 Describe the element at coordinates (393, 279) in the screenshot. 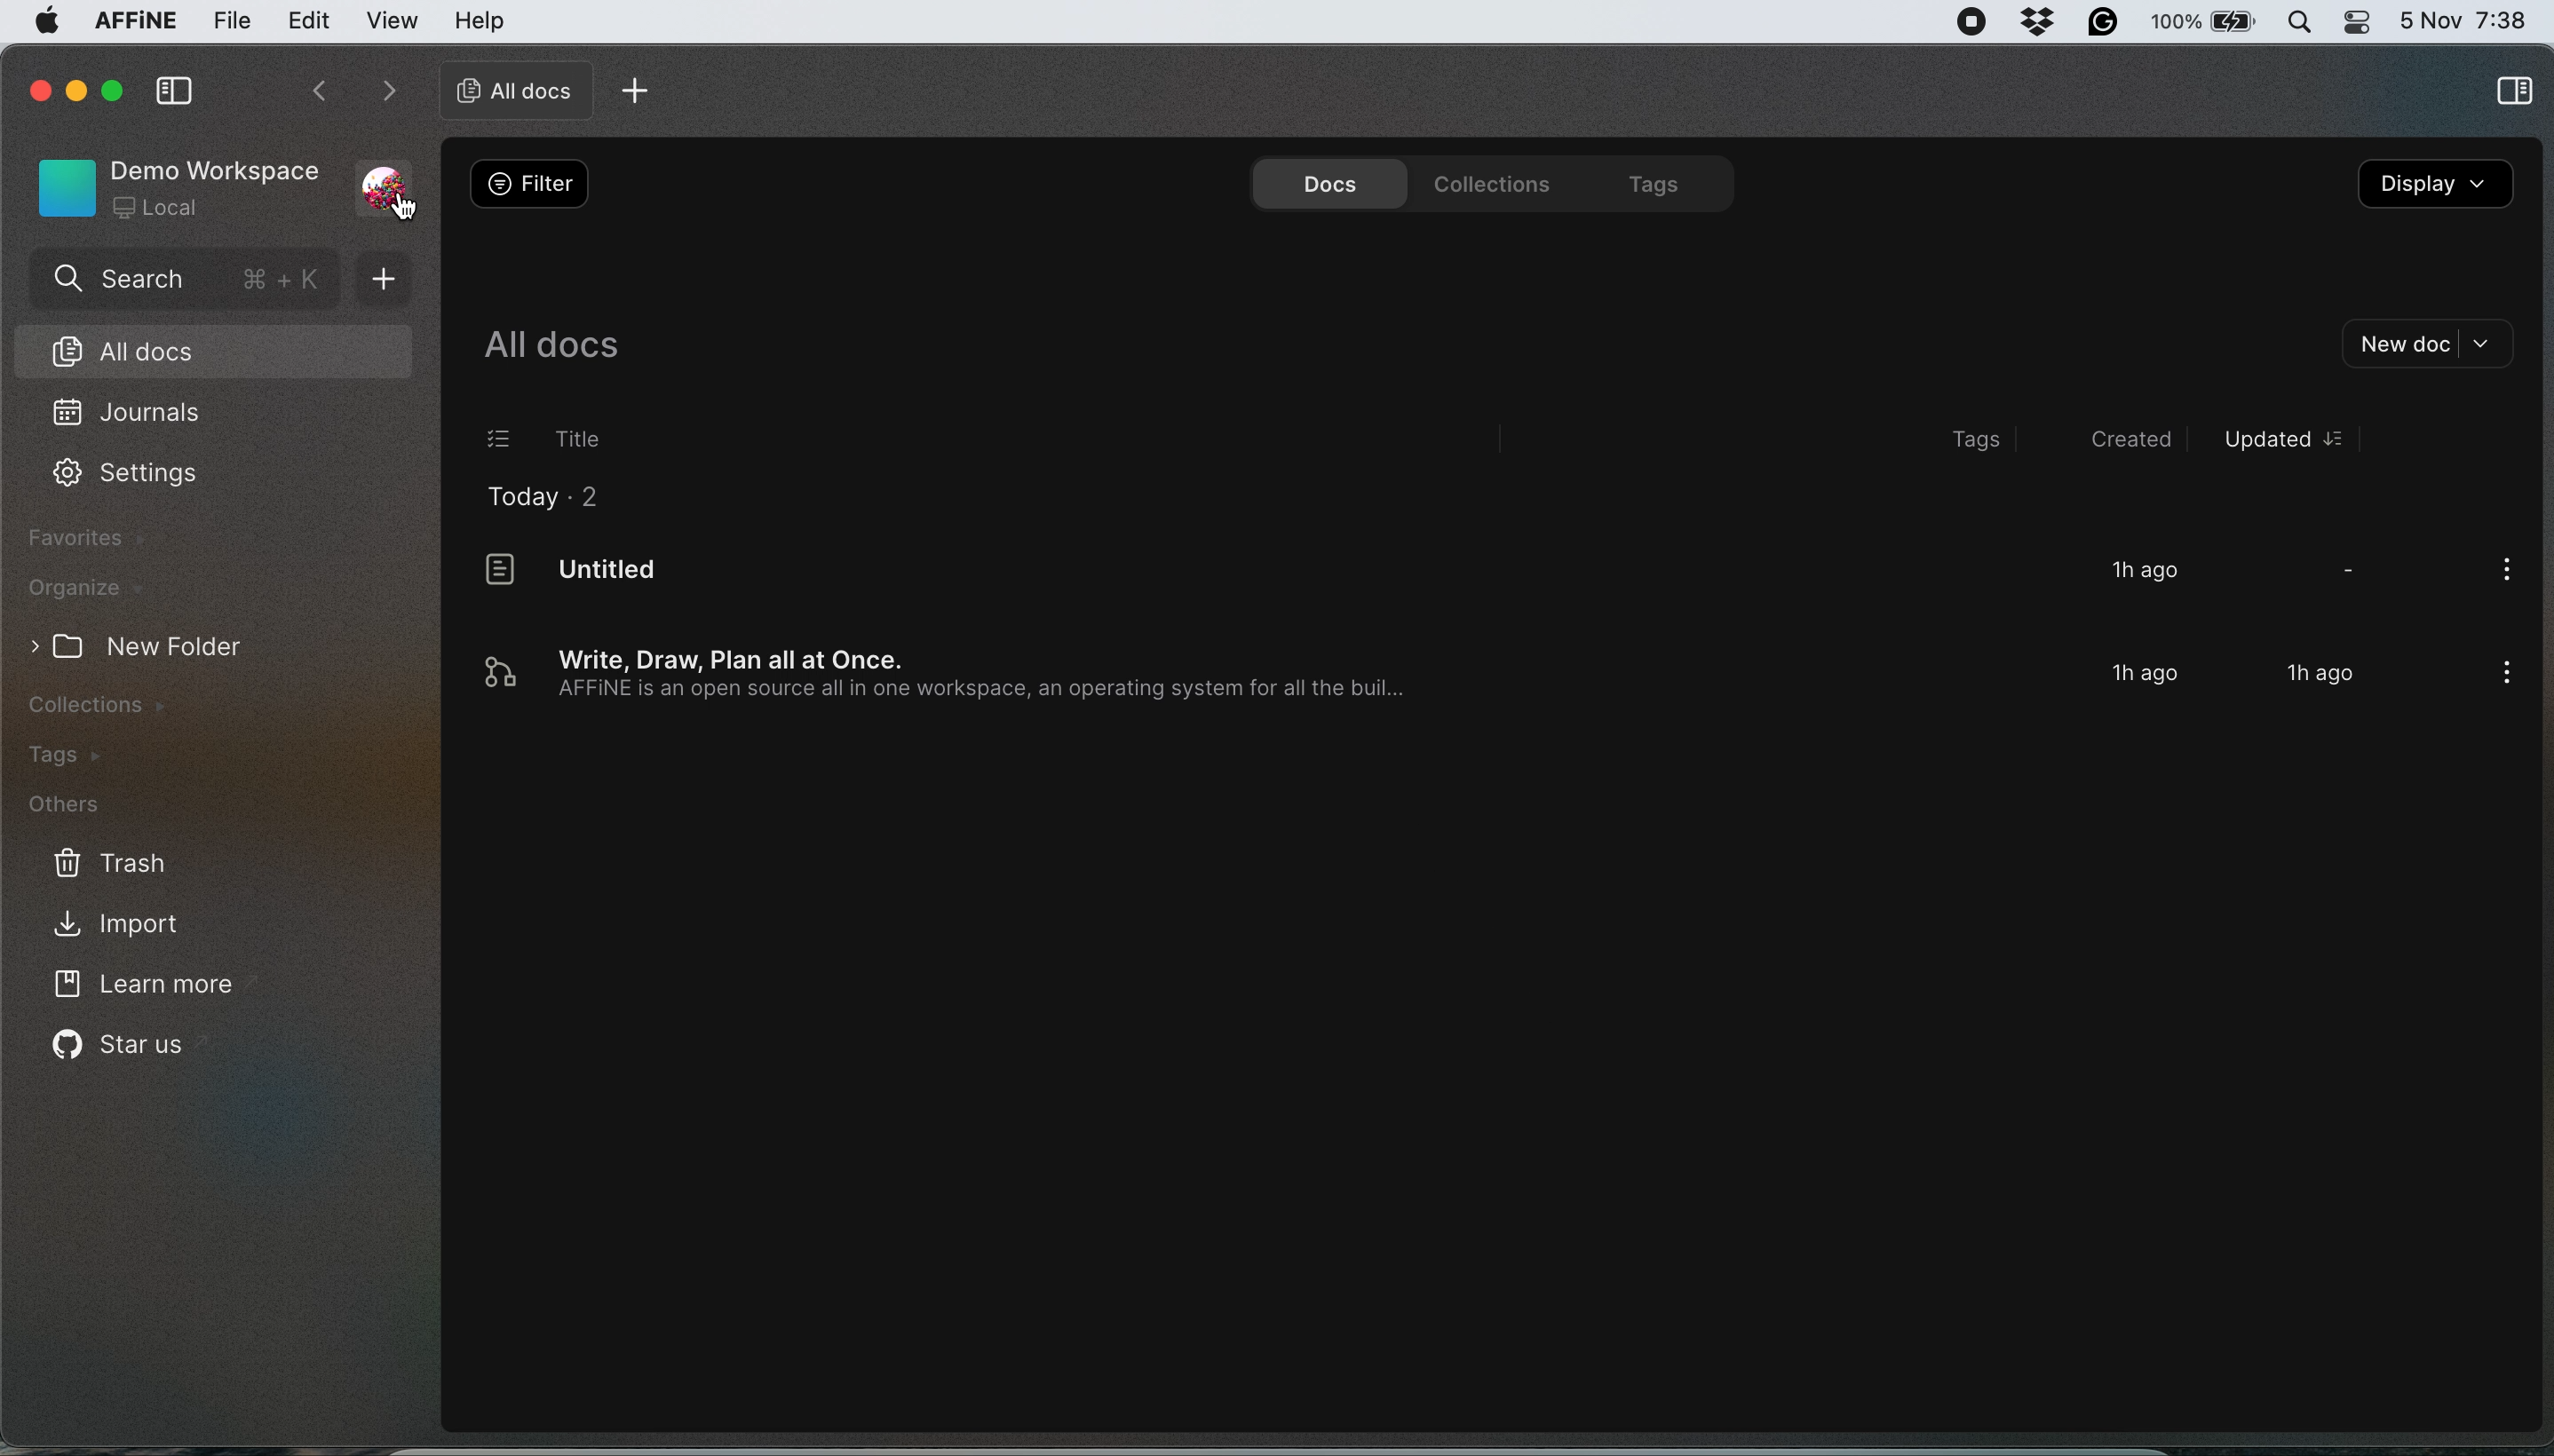

I see `add new document` at that location.